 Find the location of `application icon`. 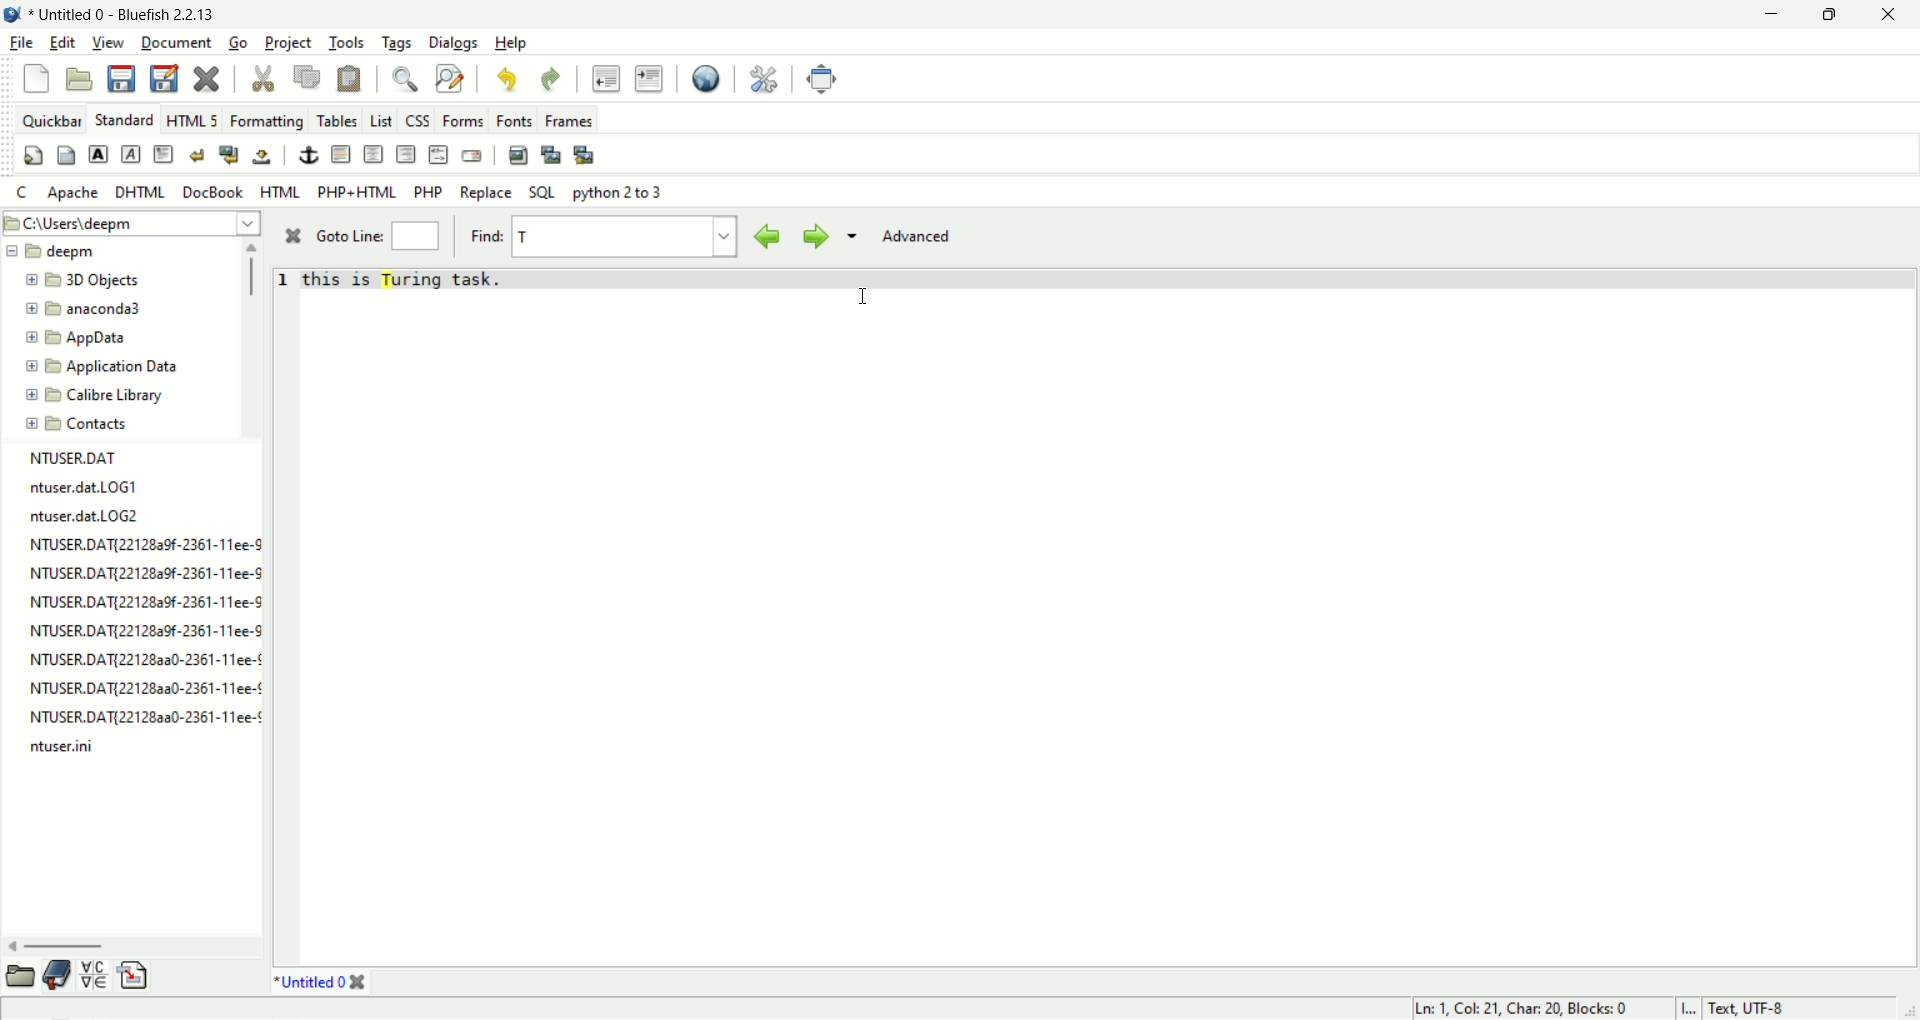

application icon is located at coordinates (12, 12).